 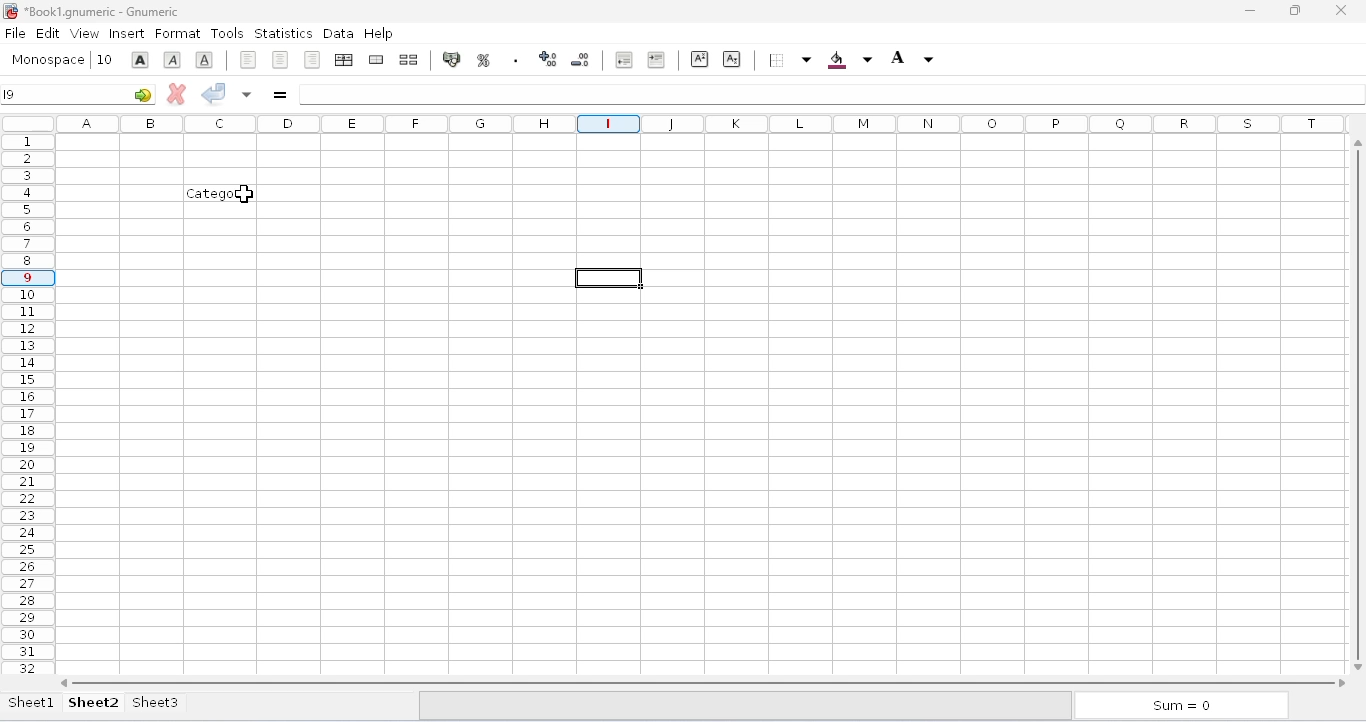 I want to click on edit, so click(x=48, y=32).